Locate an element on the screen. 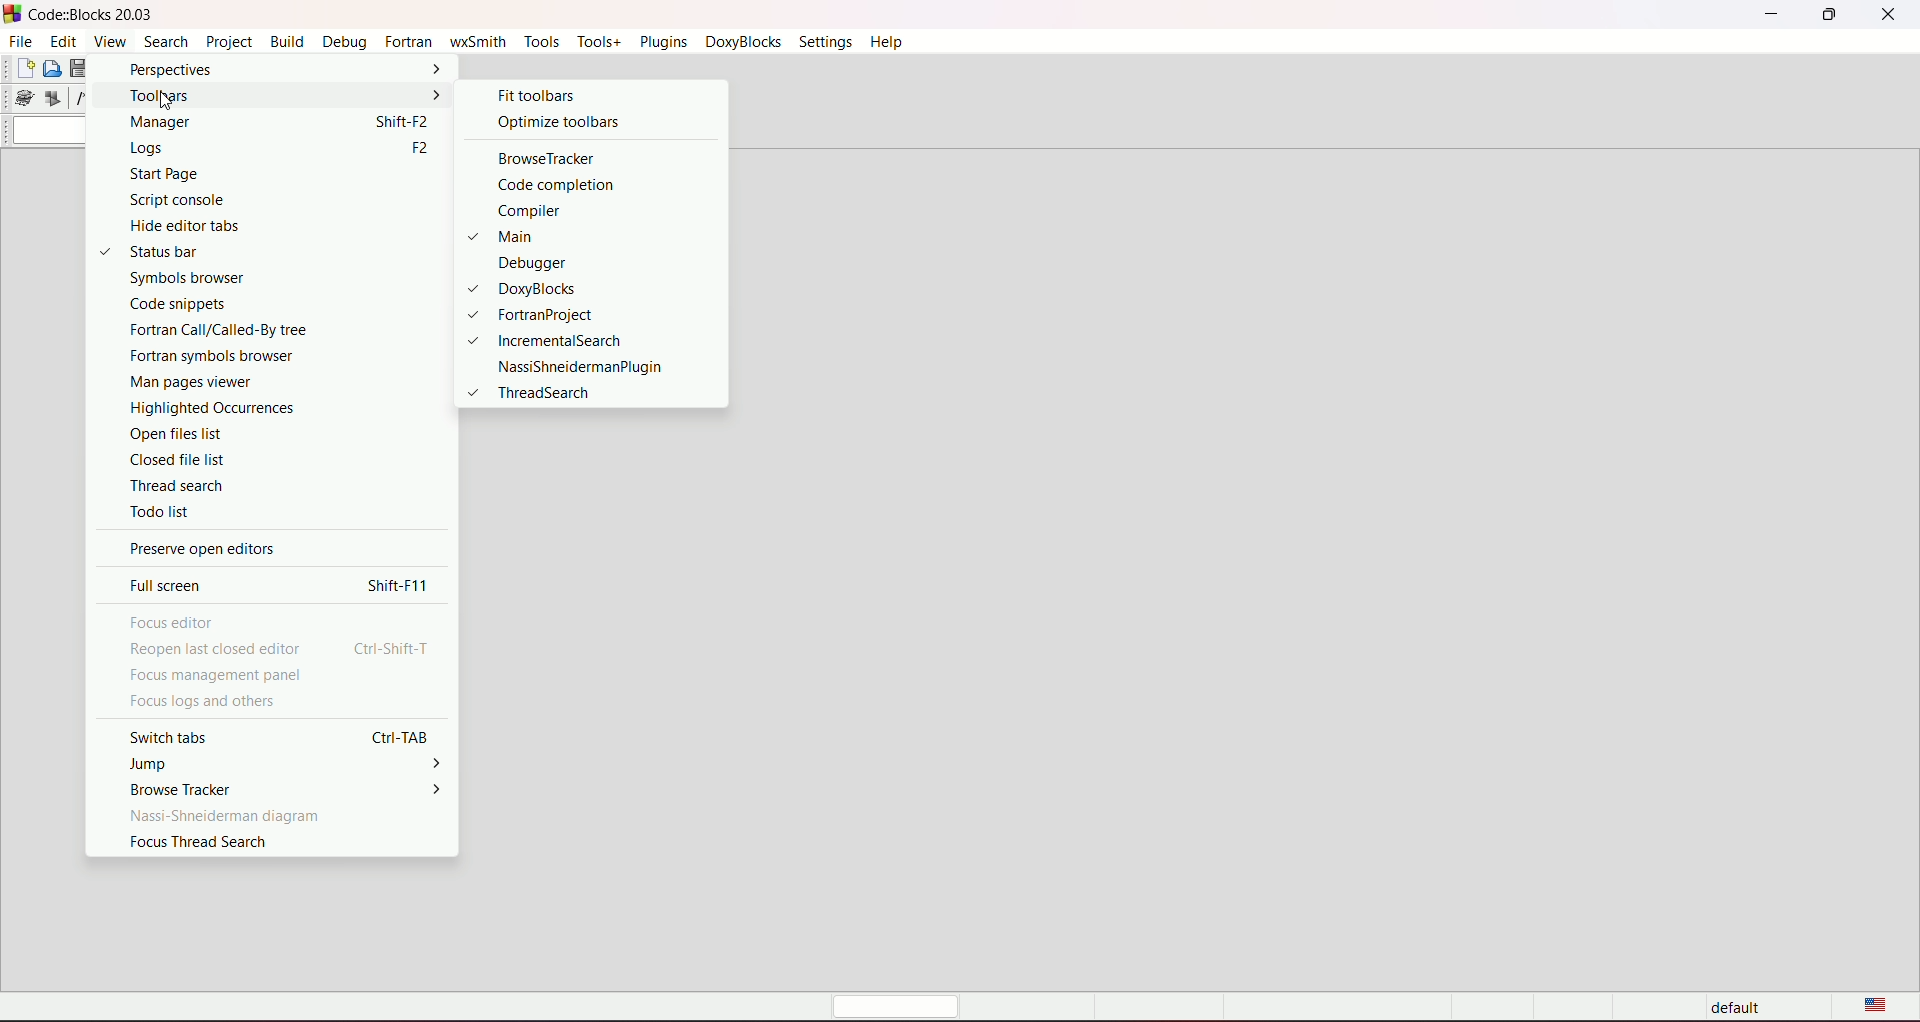  man pages viewer is located at coordinates (254, 381).